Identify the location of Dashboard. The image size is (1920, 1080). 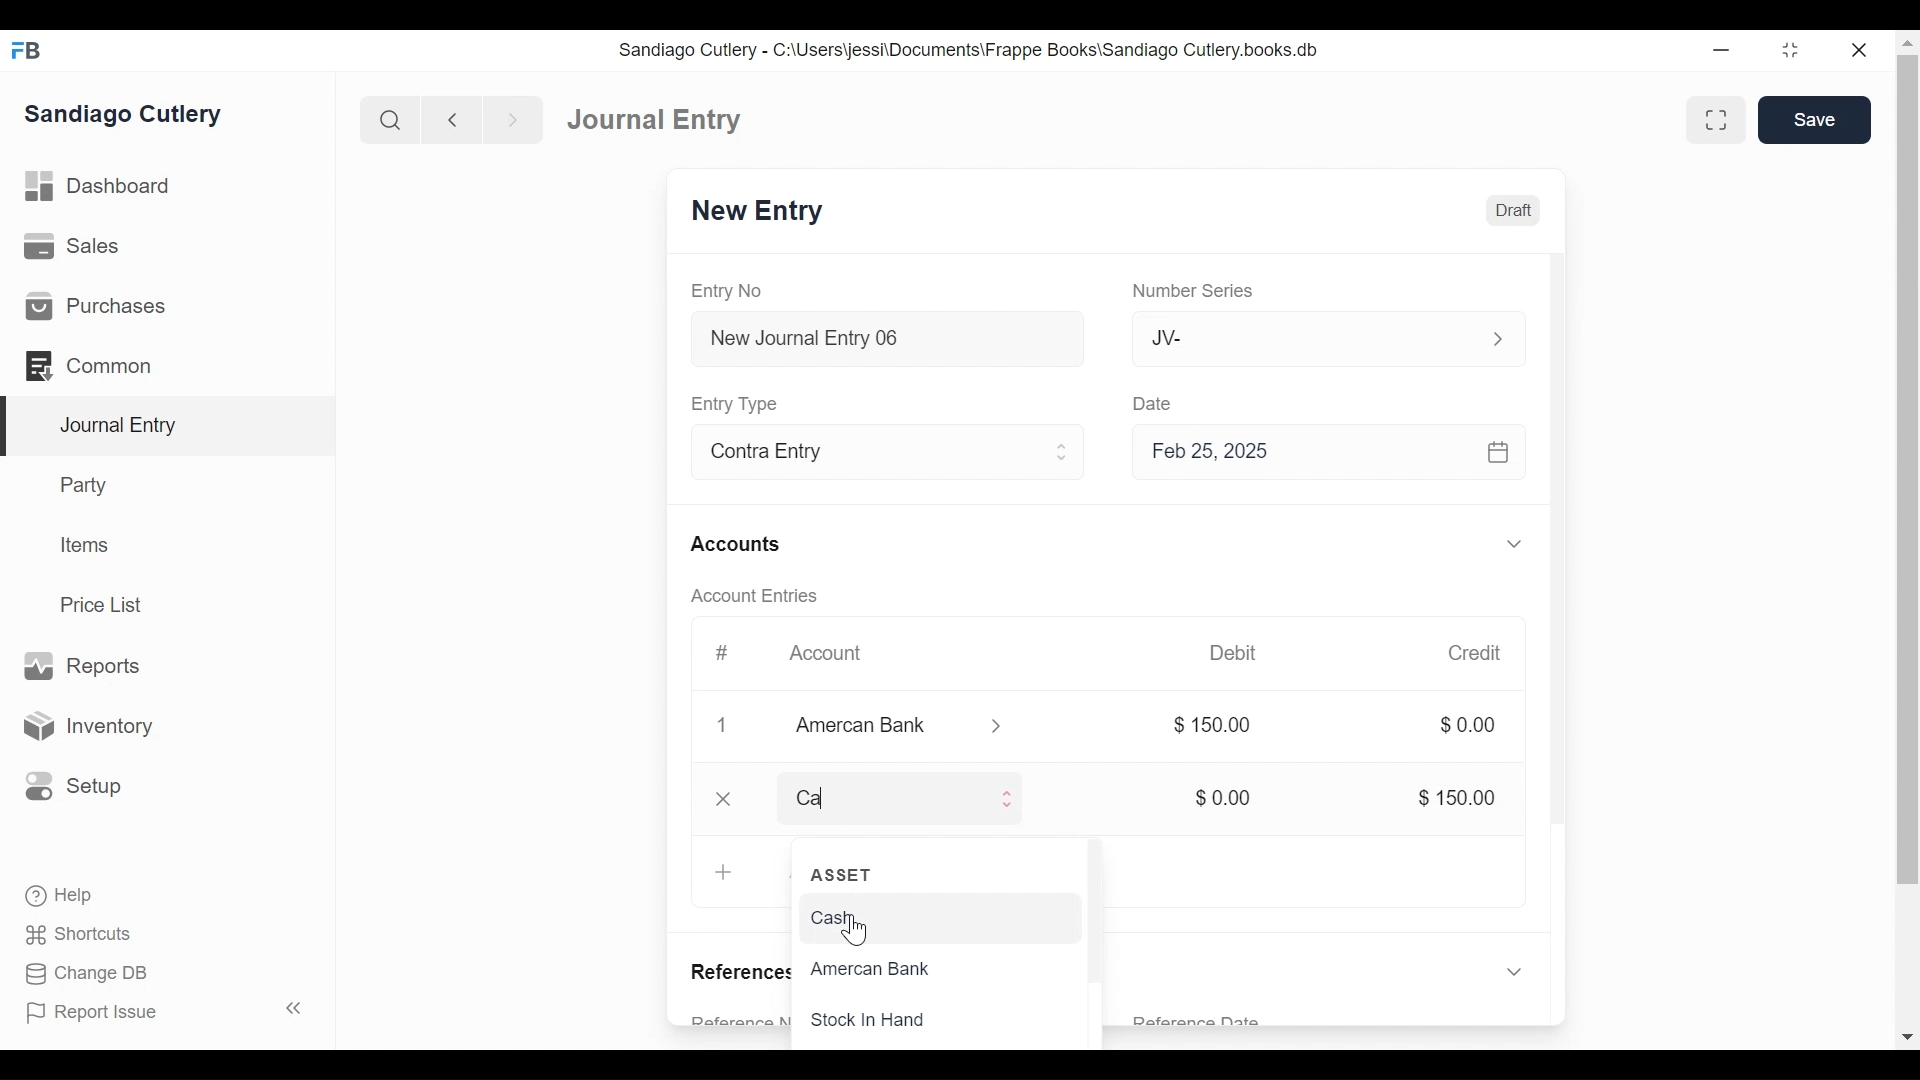
(100, 187).